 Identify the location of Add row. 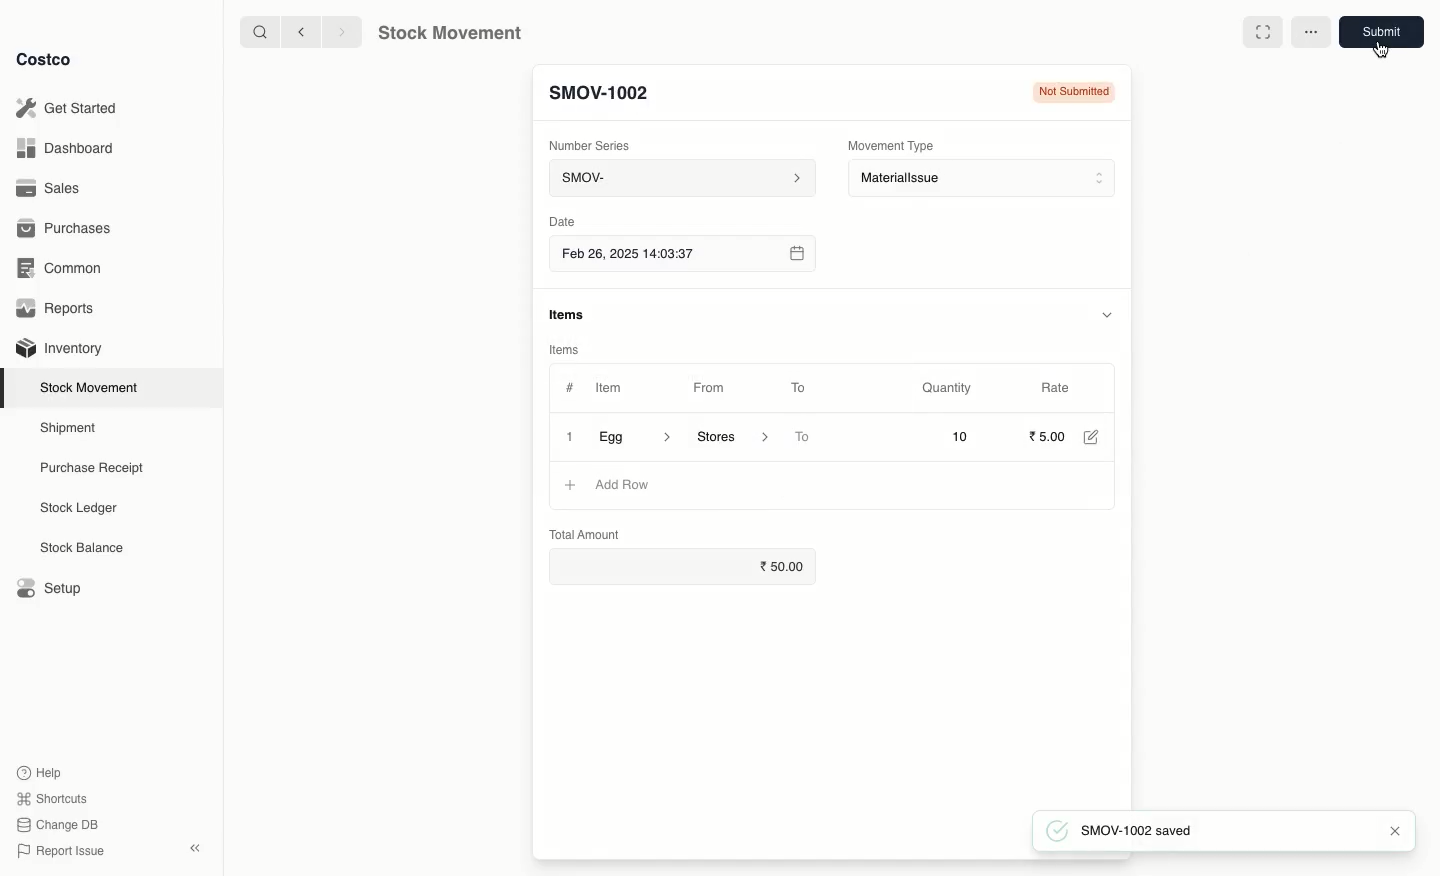
(621, 485).